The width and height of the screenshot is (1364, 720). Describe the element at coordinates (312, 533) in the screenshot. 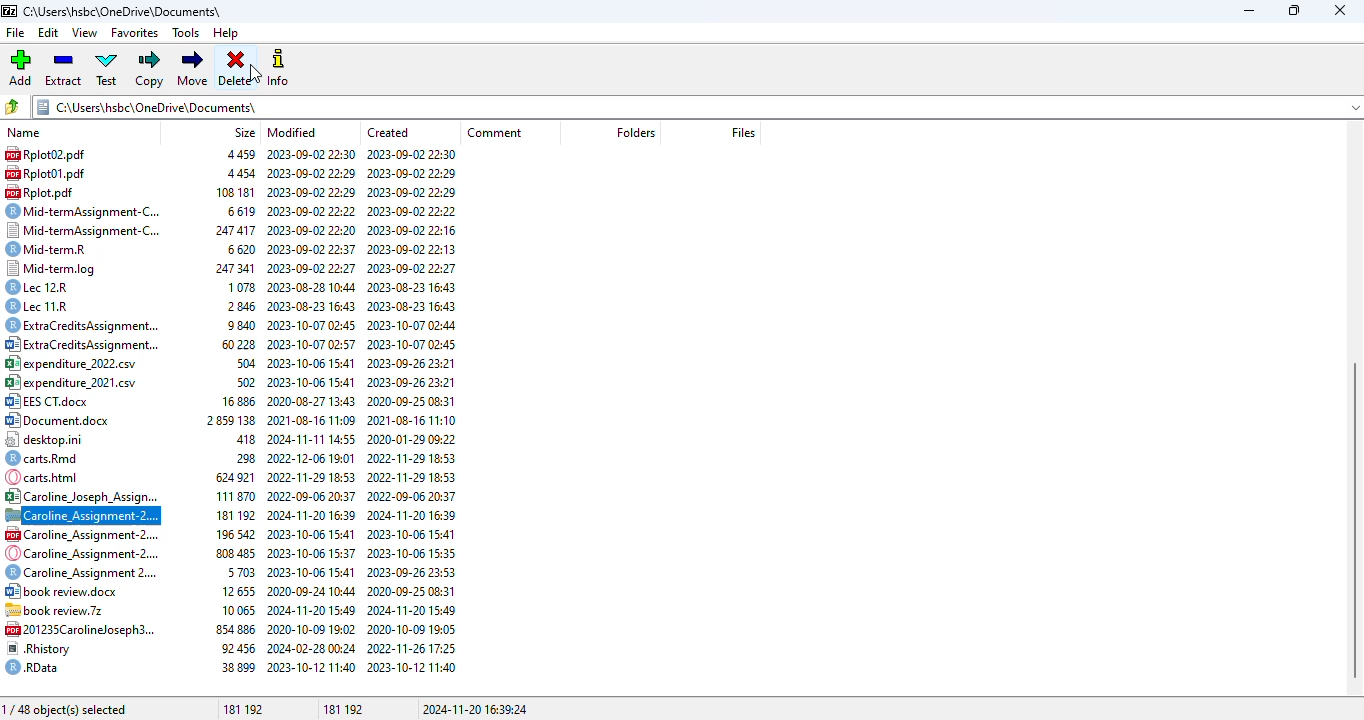

I see `2003-10-06 15:41` at that location.